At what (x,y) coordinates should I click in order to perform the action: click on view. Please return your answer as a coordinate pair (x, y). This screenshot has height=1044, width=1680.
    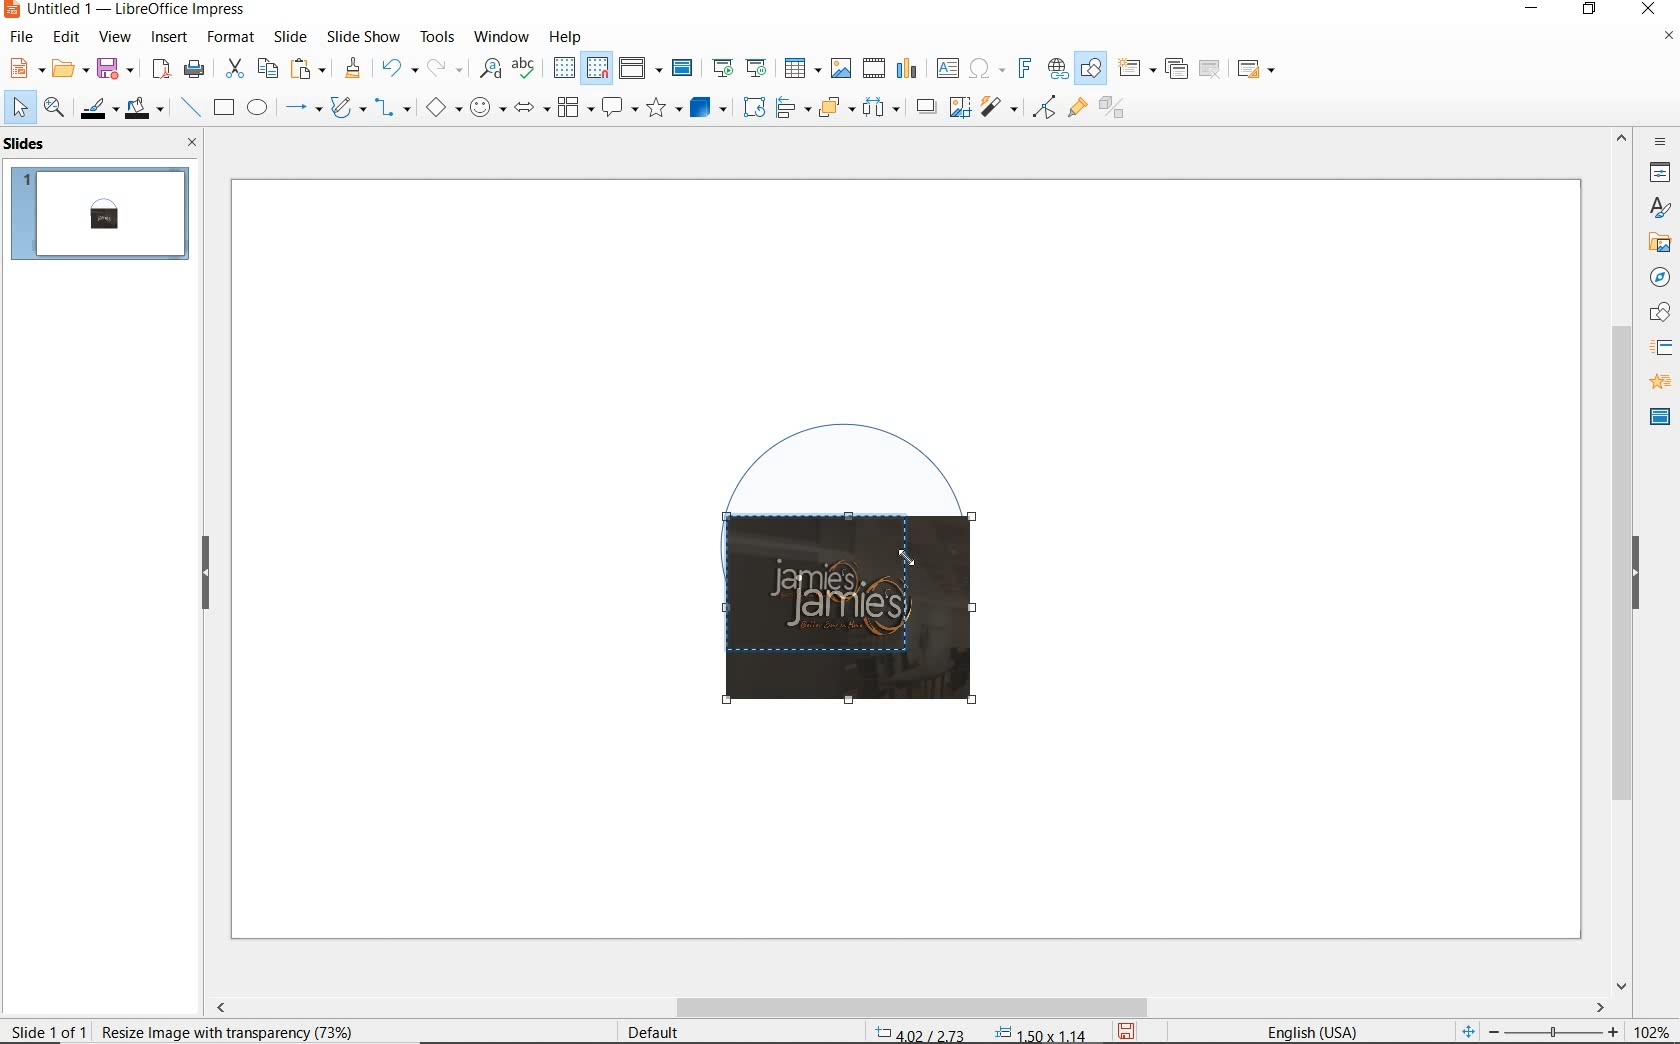
    Looking at the image, I should click on (115, 37).